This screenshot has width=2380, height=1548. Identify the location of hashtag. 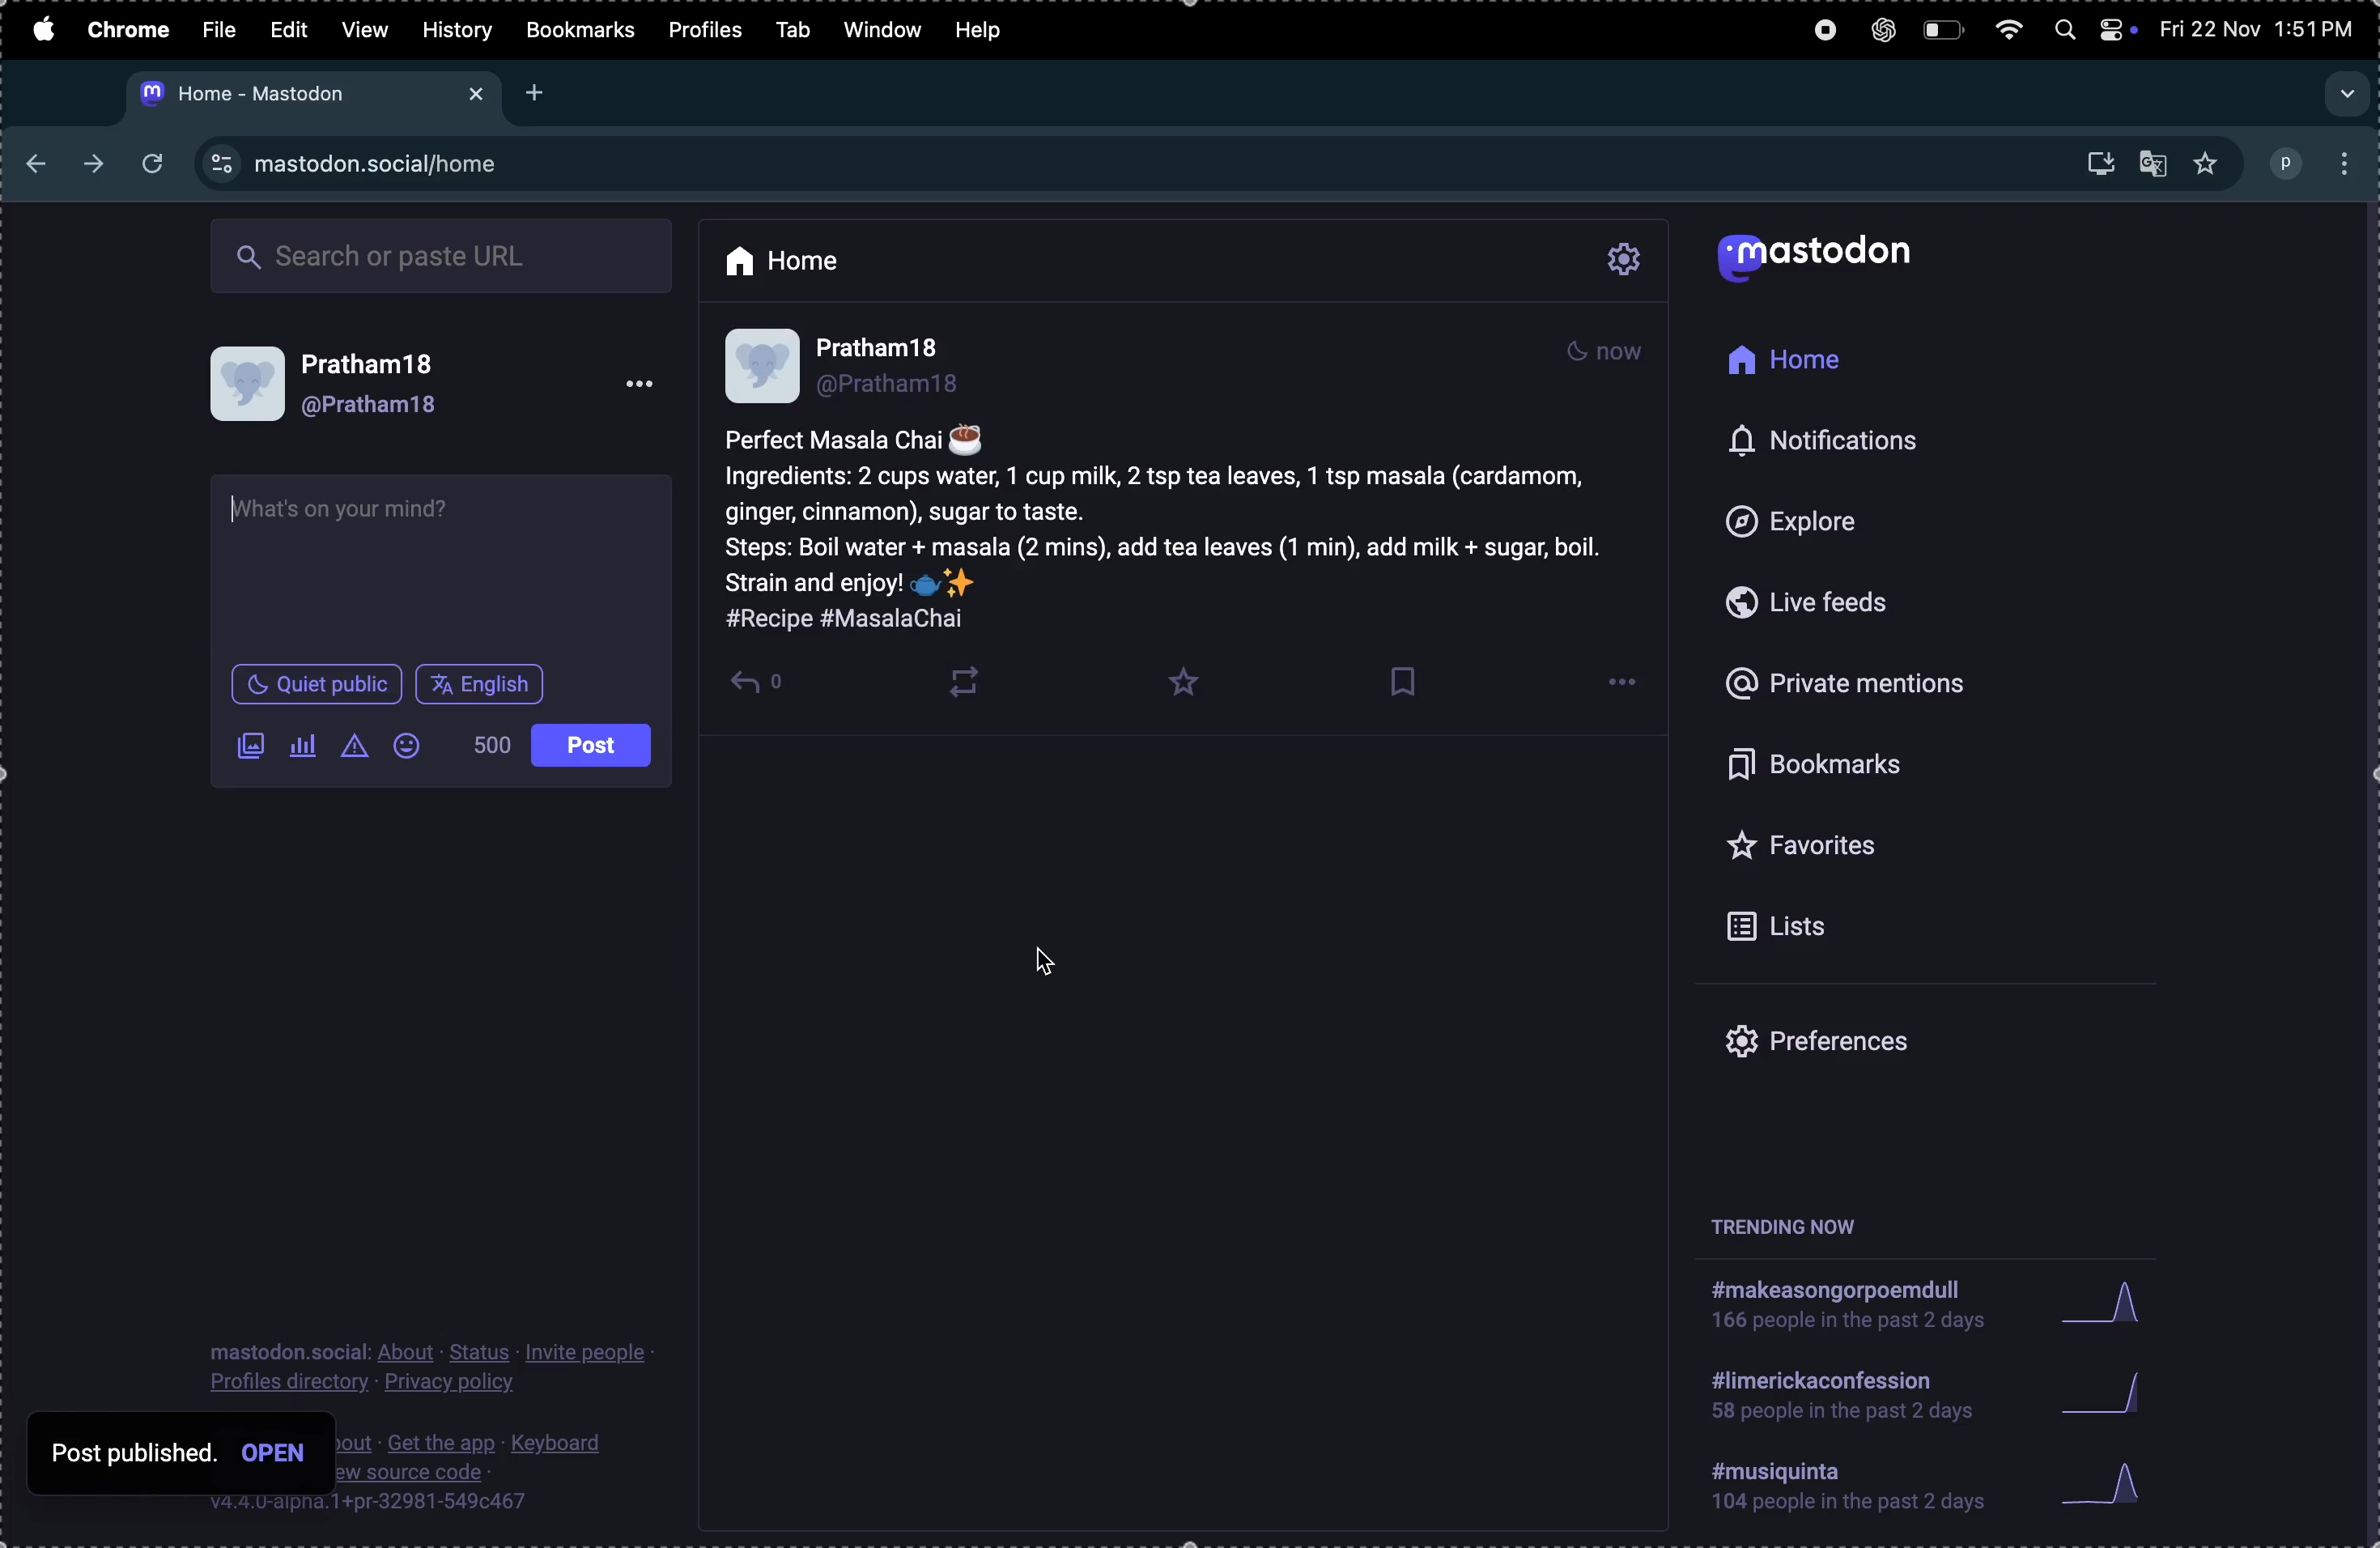
(1842, 1305).